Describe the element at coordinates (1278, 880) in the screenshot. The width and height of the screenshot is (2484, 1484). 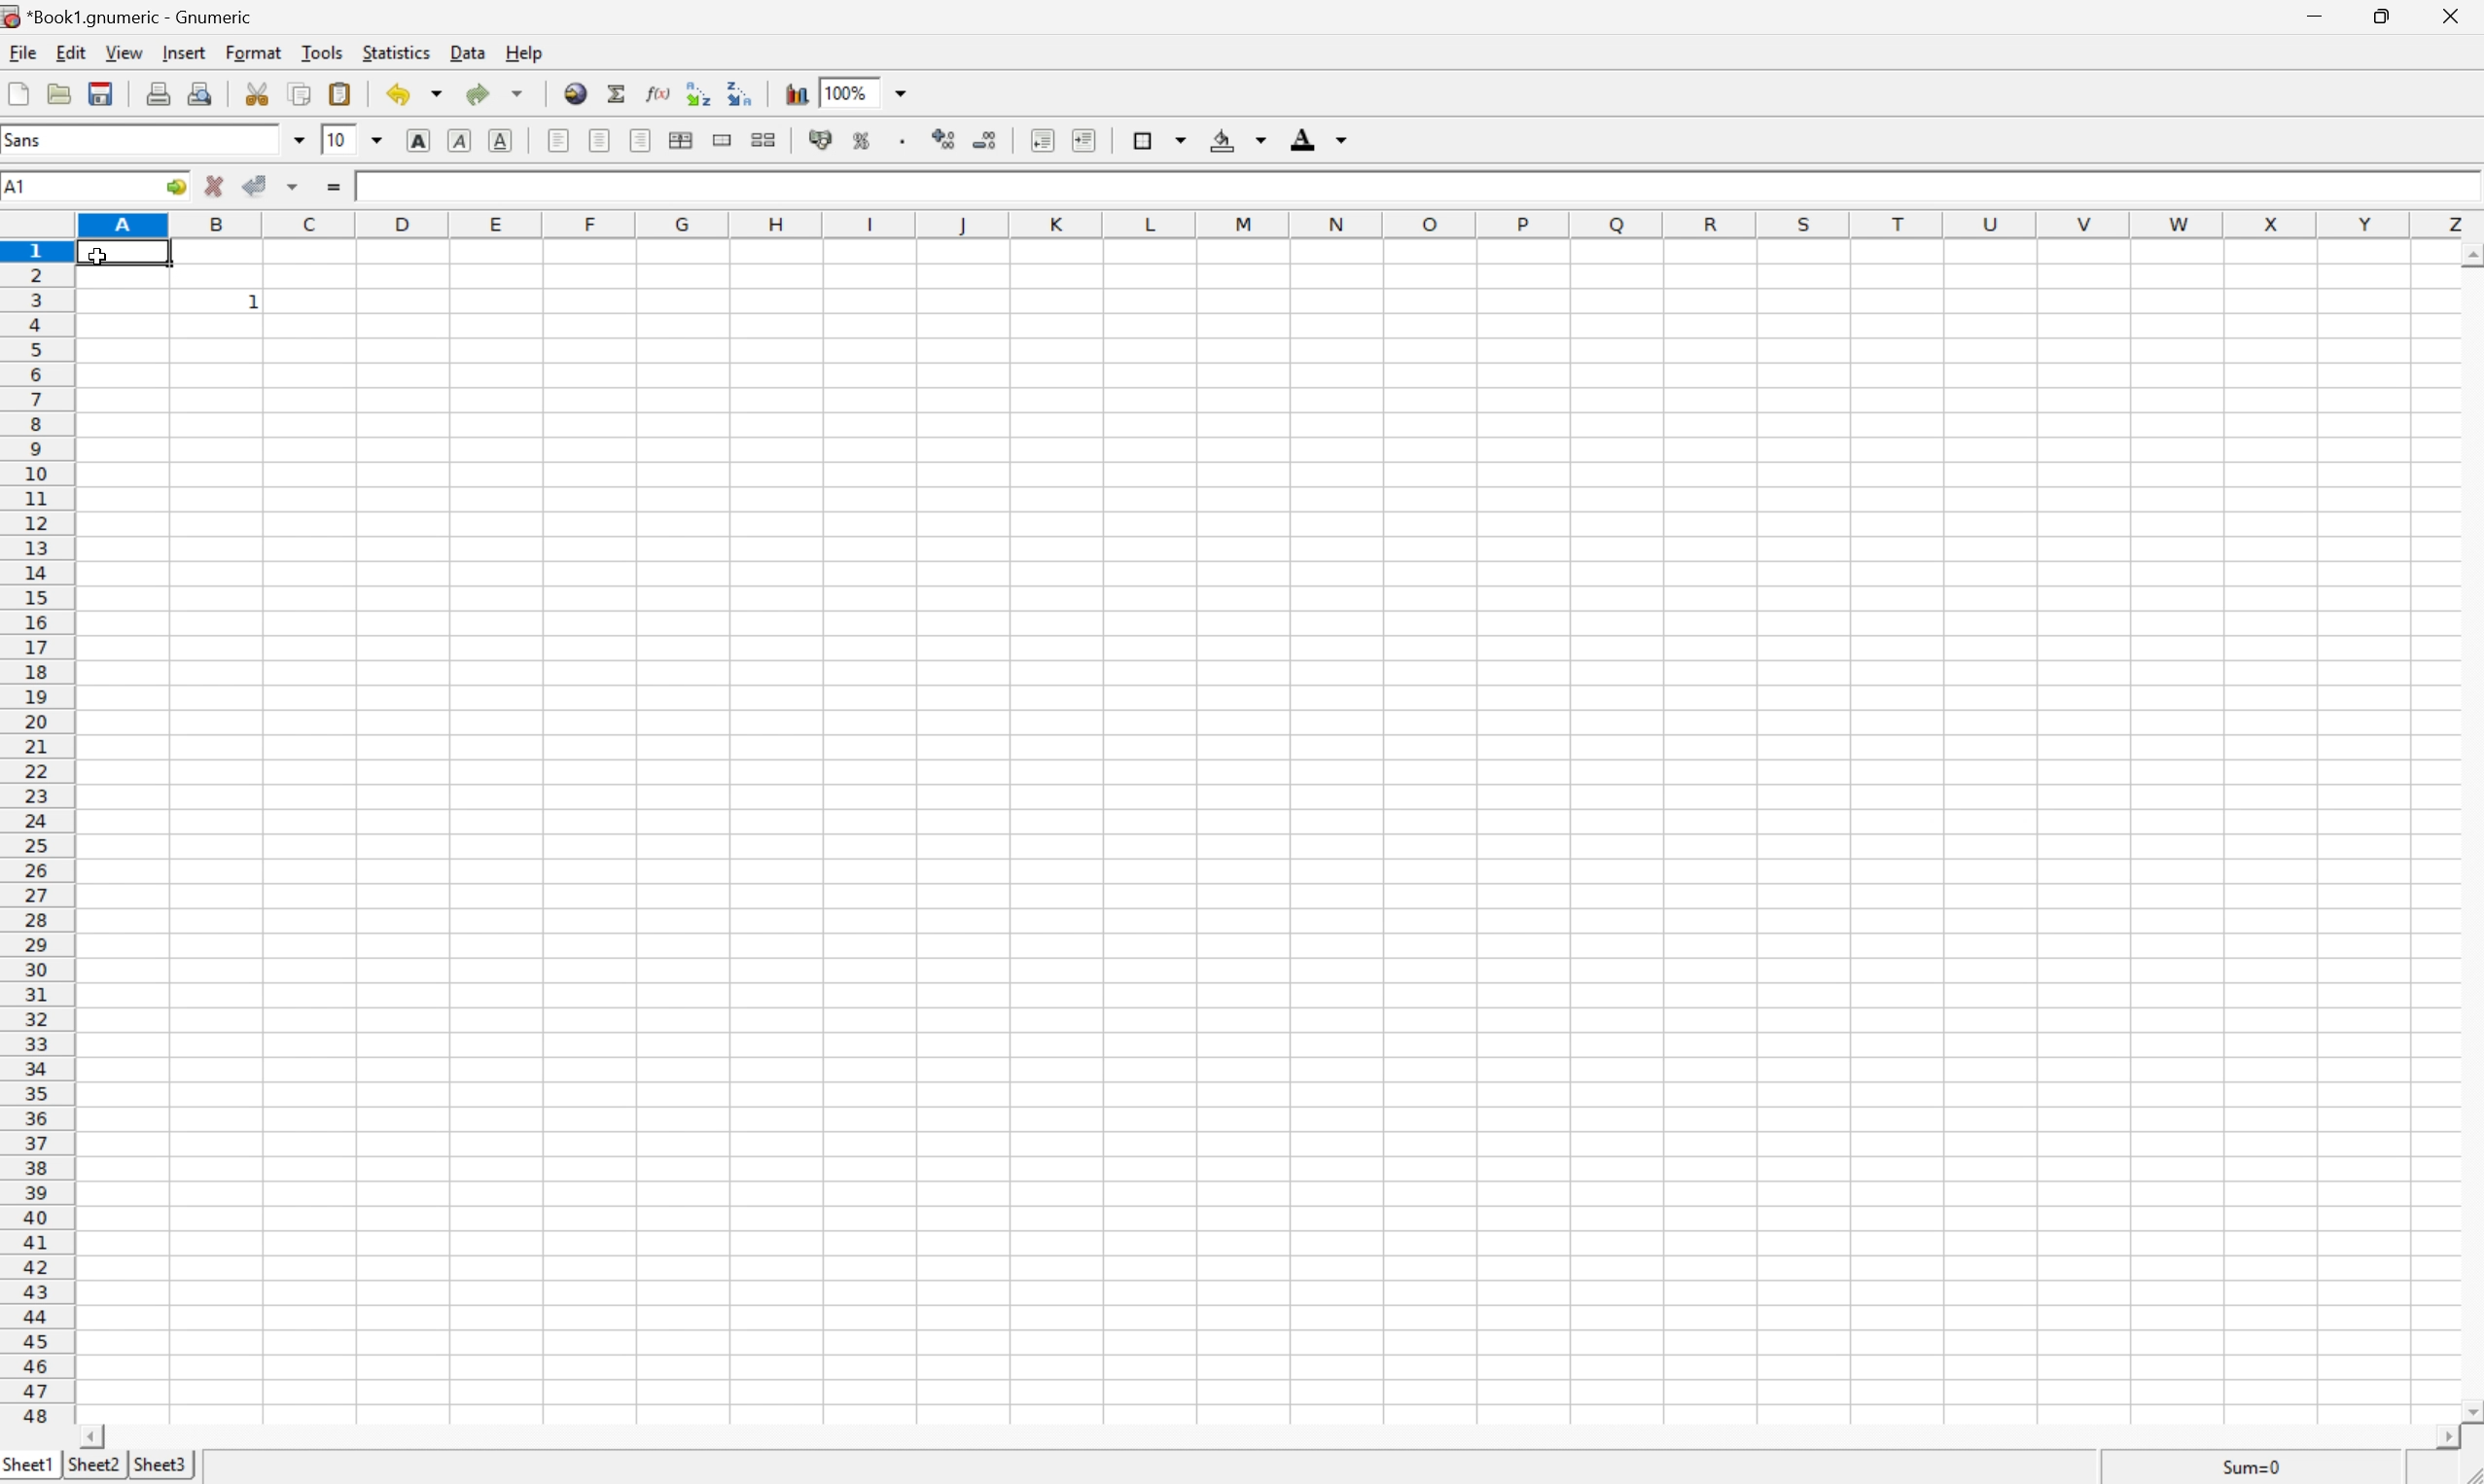
I see `Cells` at that location.